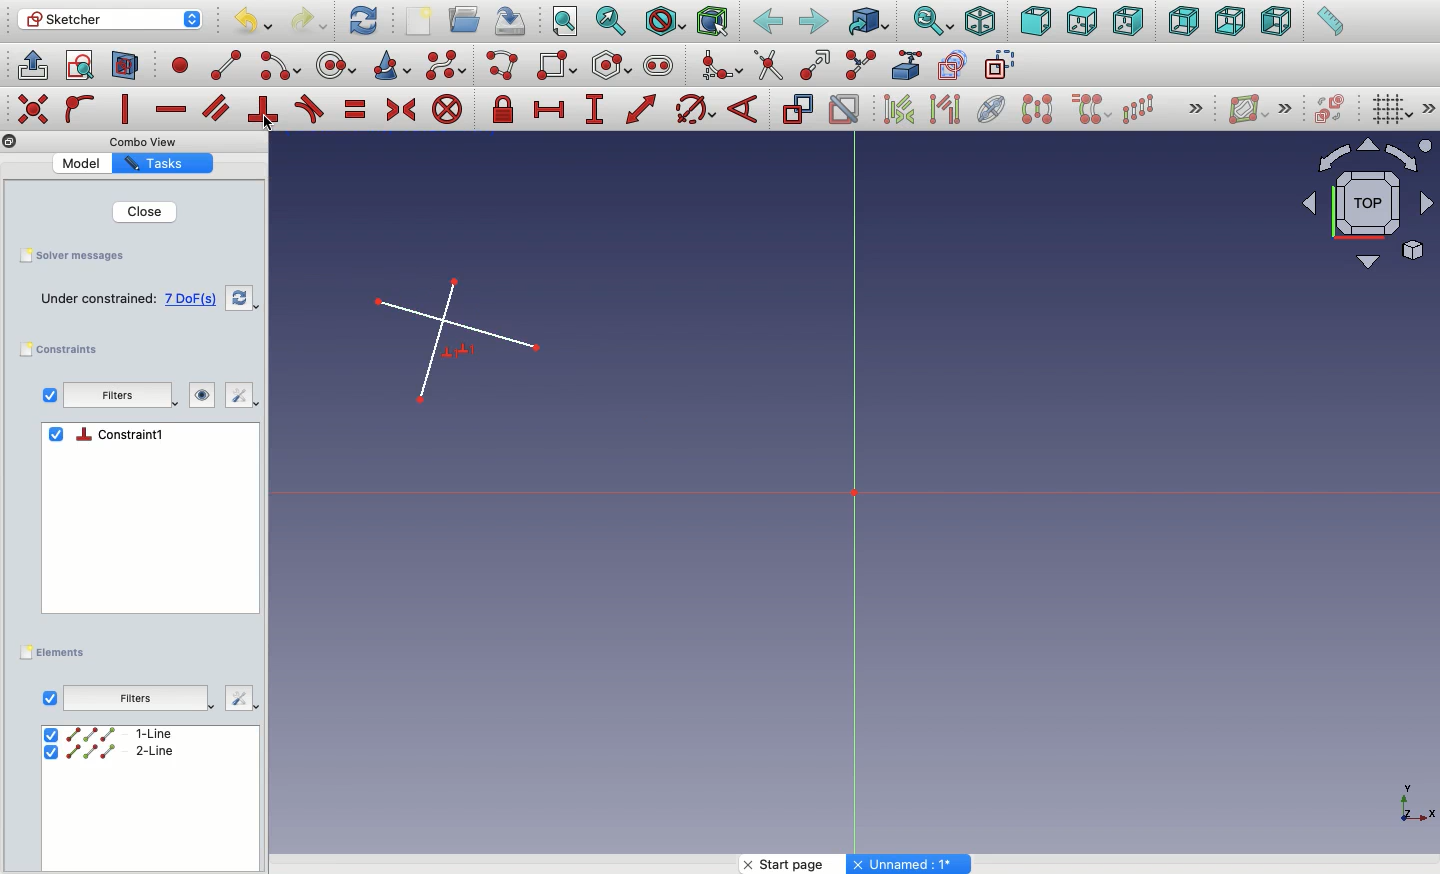 This screenshot has width=1440, height=874. Describe the element at coordinates (9, 142) in the screenshot. I see `` at that location.